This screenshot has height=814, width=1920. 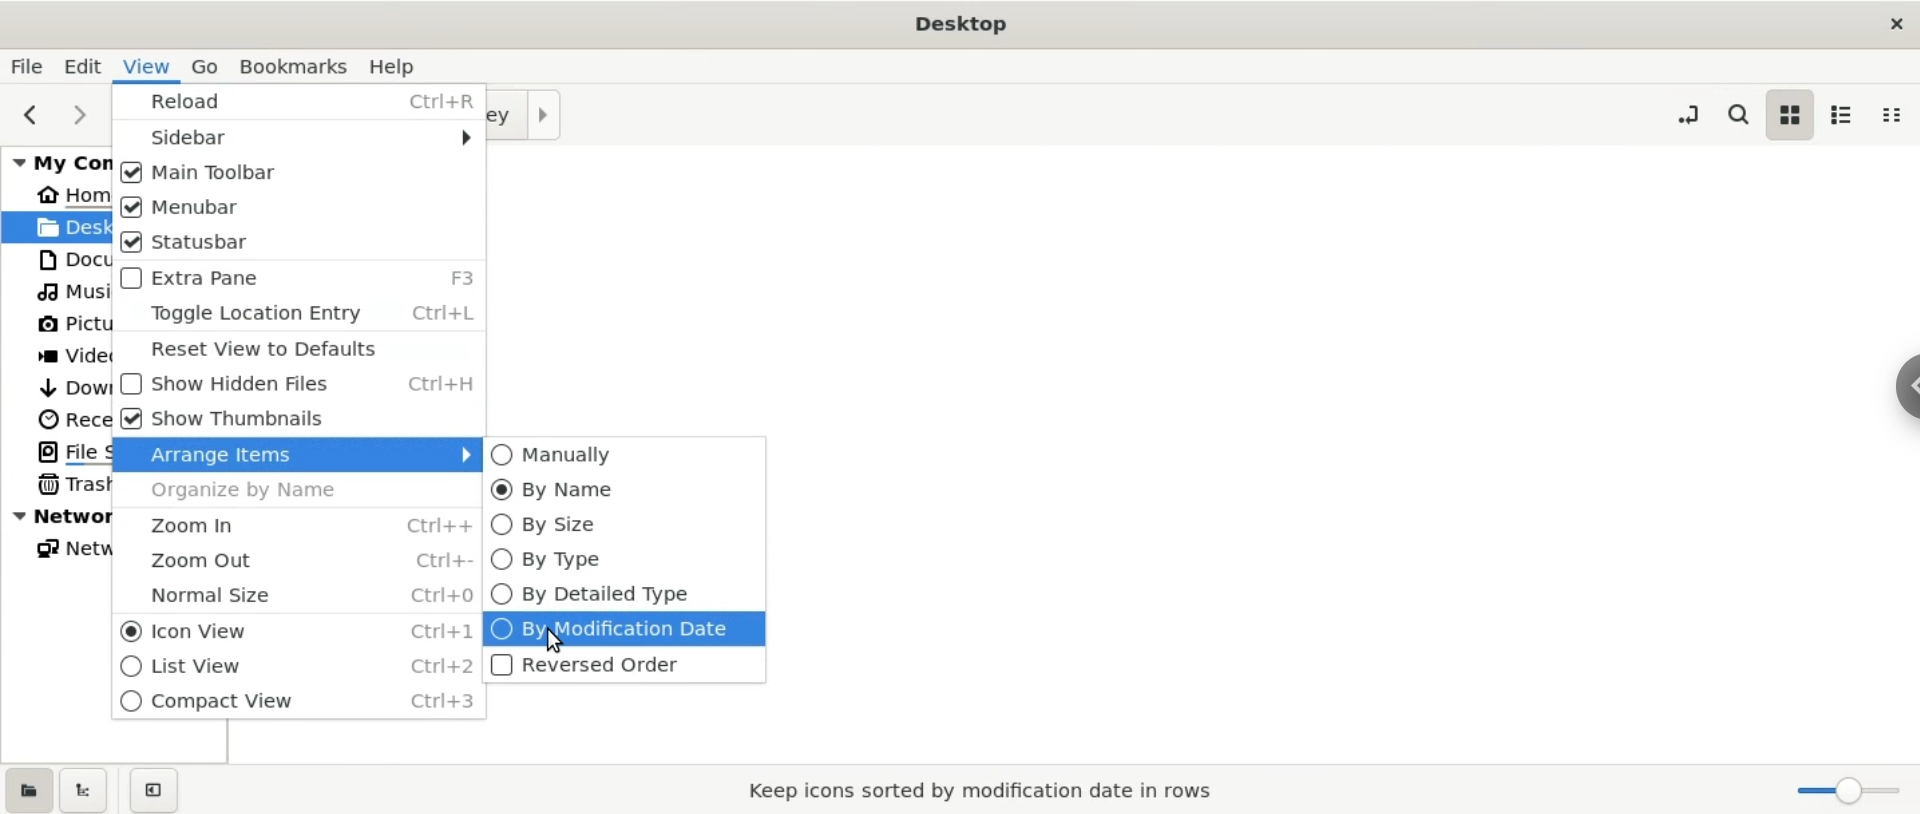 What do you see at coordinates (297, 141) in the screenshot?
I see `sidebar` at bounding box center [297, 141].